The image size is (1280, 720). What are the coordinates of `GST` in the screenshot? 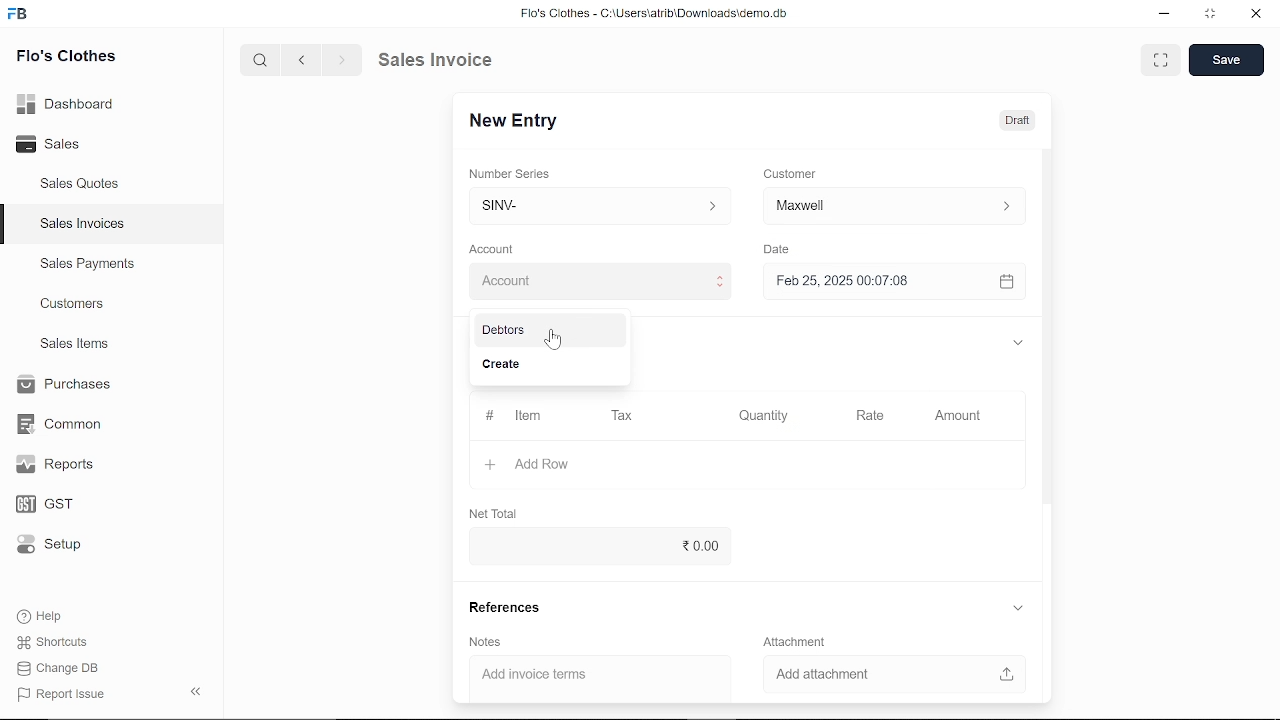 It's located at (55, 501).